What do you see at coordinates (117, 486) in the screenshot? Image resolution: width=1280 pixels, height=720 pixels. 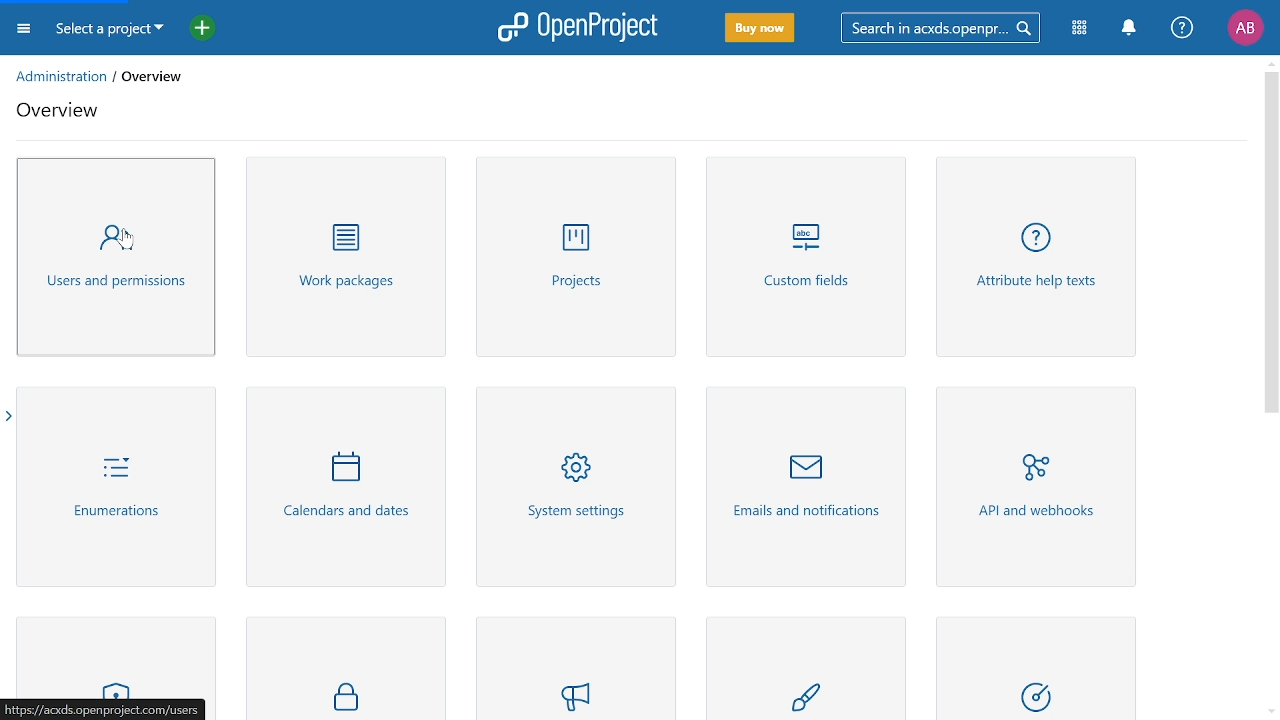 I see `Enumerations` at bounding box center [117, 486].